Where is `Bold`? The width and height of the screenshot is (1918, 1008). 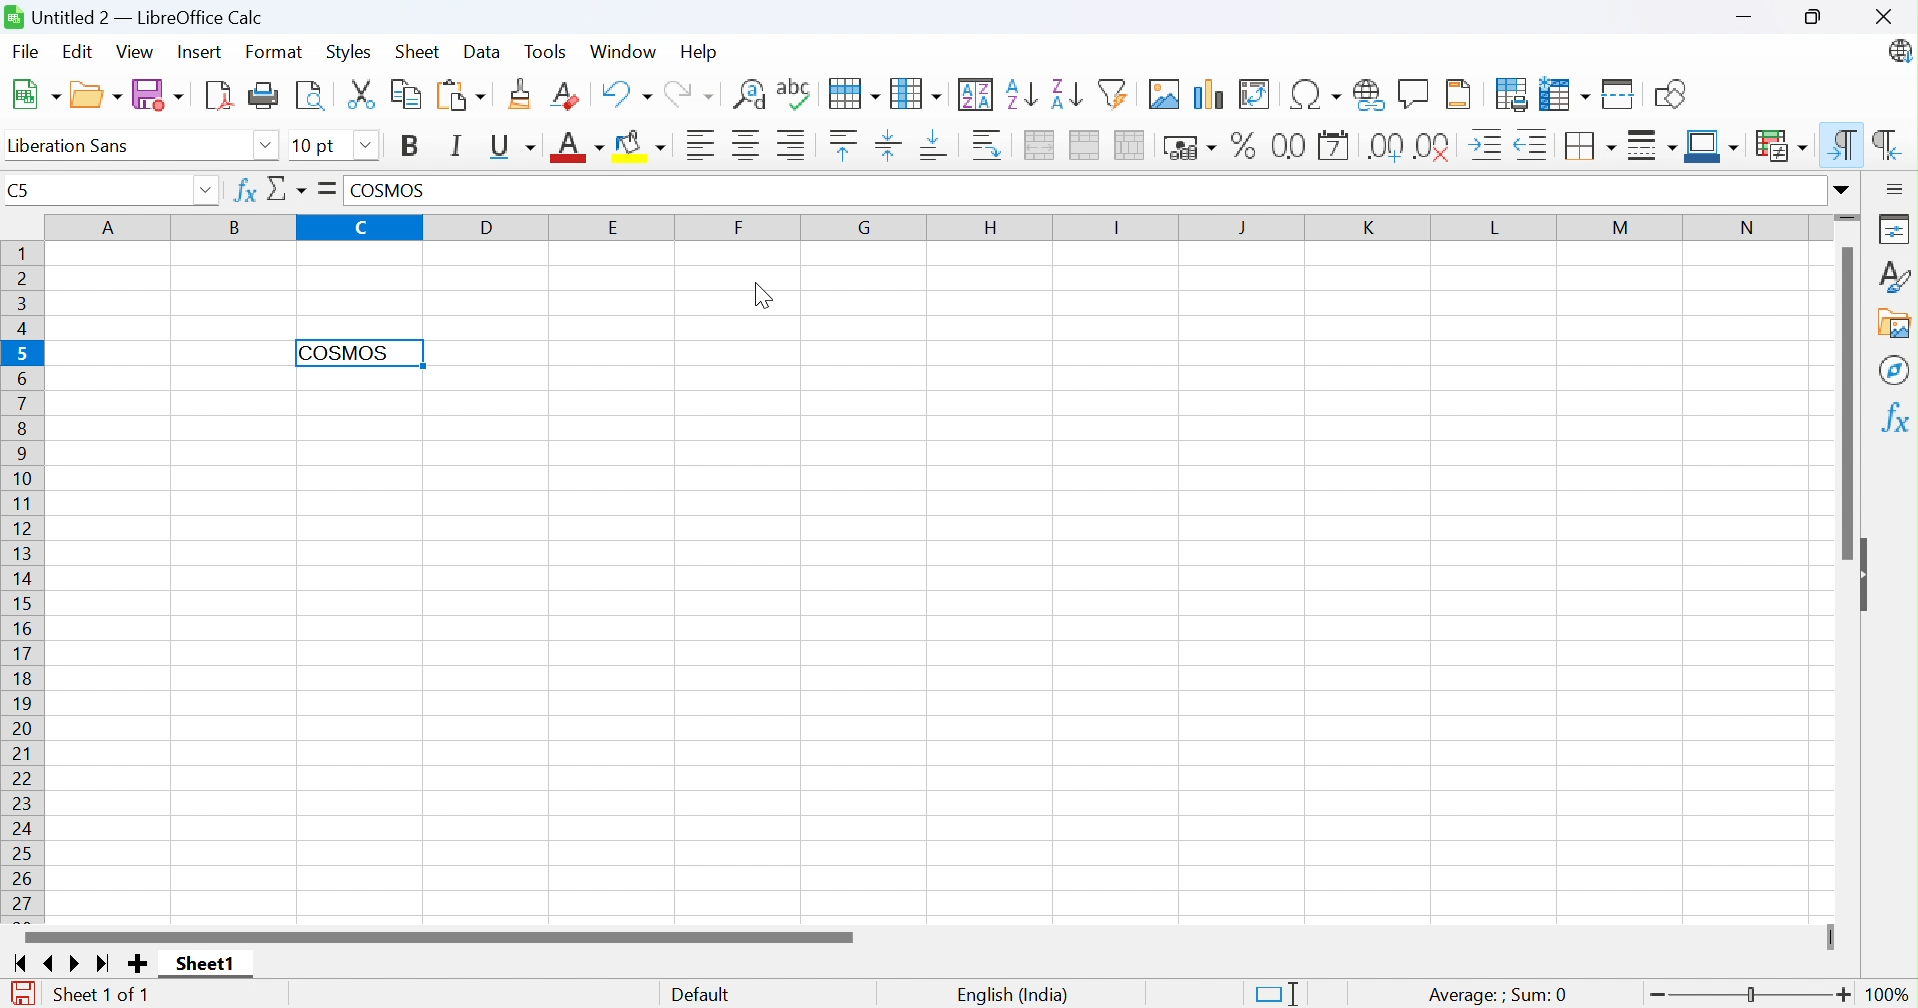
Bold is located at coordinates (411, 149).